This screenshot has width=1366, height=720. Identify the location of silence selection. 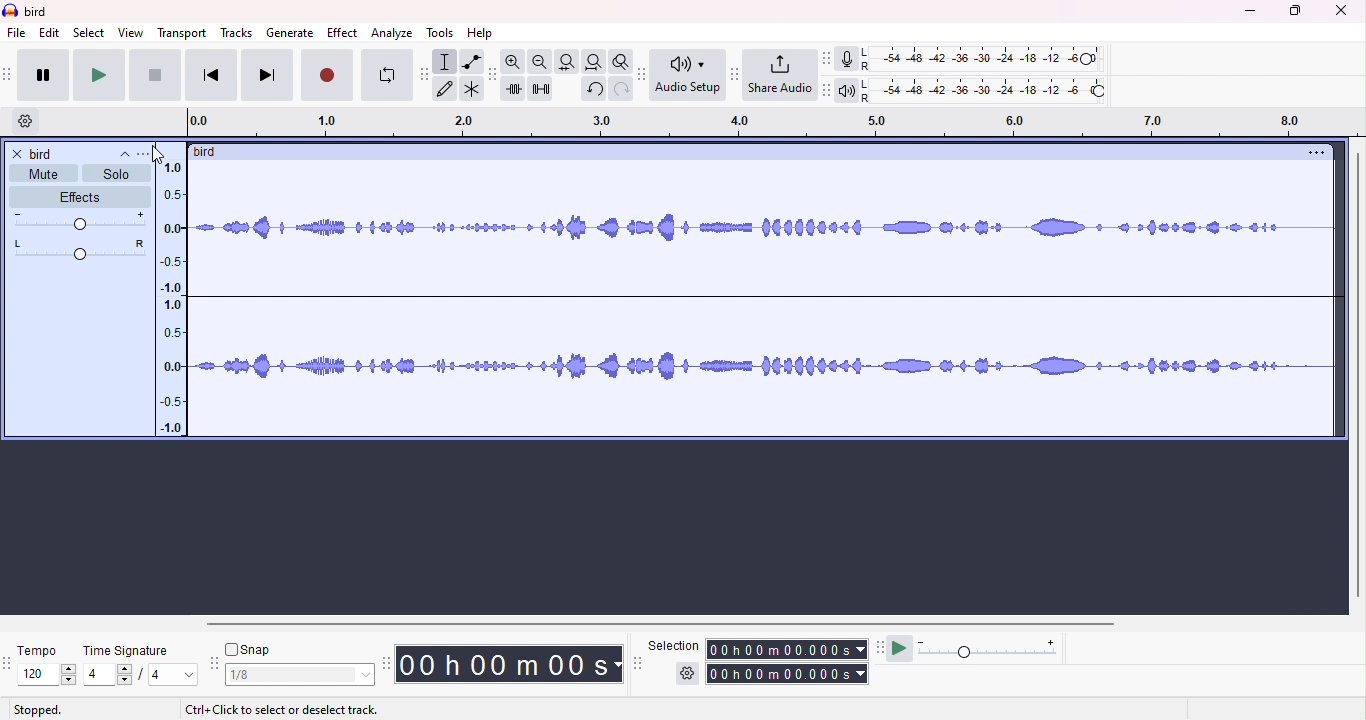
(541, 88).